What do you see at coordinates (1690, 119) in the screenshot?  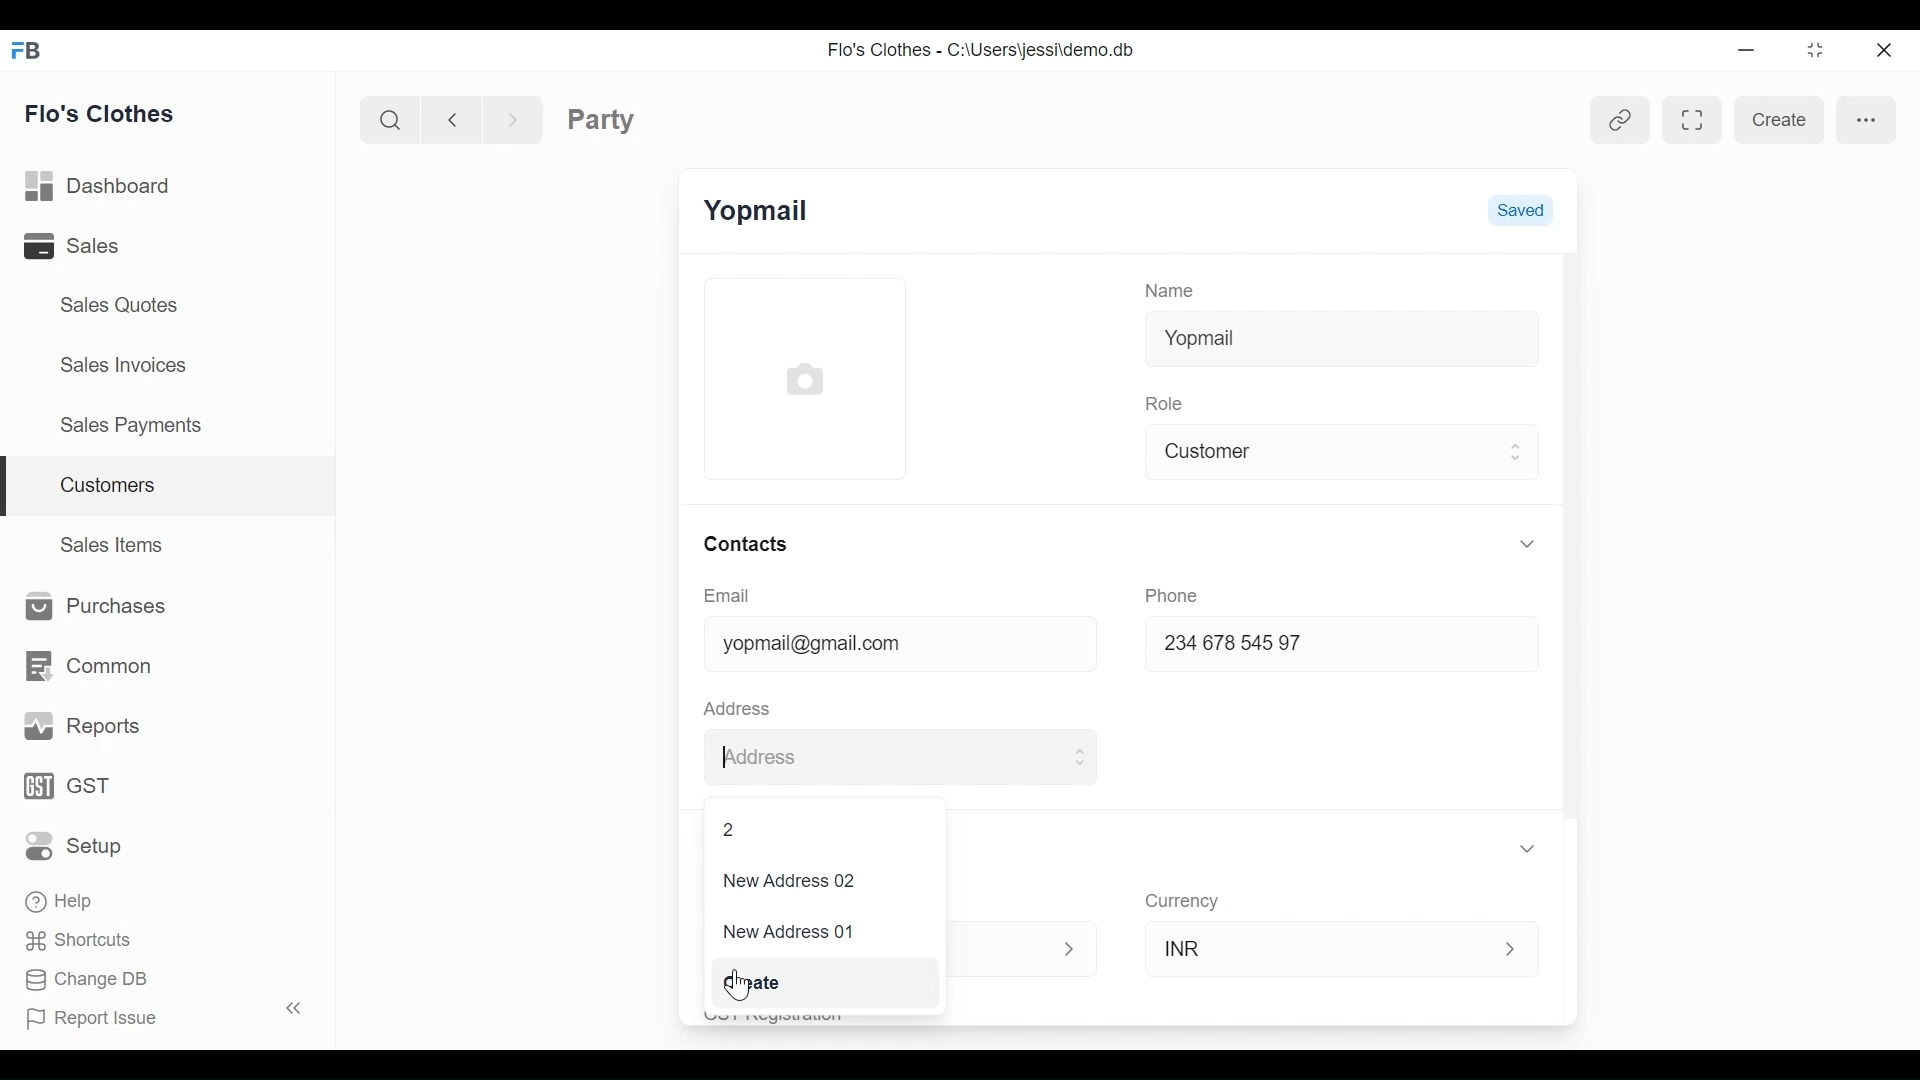 I see `Toggle between form and full width view` at bounding box center [1690, 119].